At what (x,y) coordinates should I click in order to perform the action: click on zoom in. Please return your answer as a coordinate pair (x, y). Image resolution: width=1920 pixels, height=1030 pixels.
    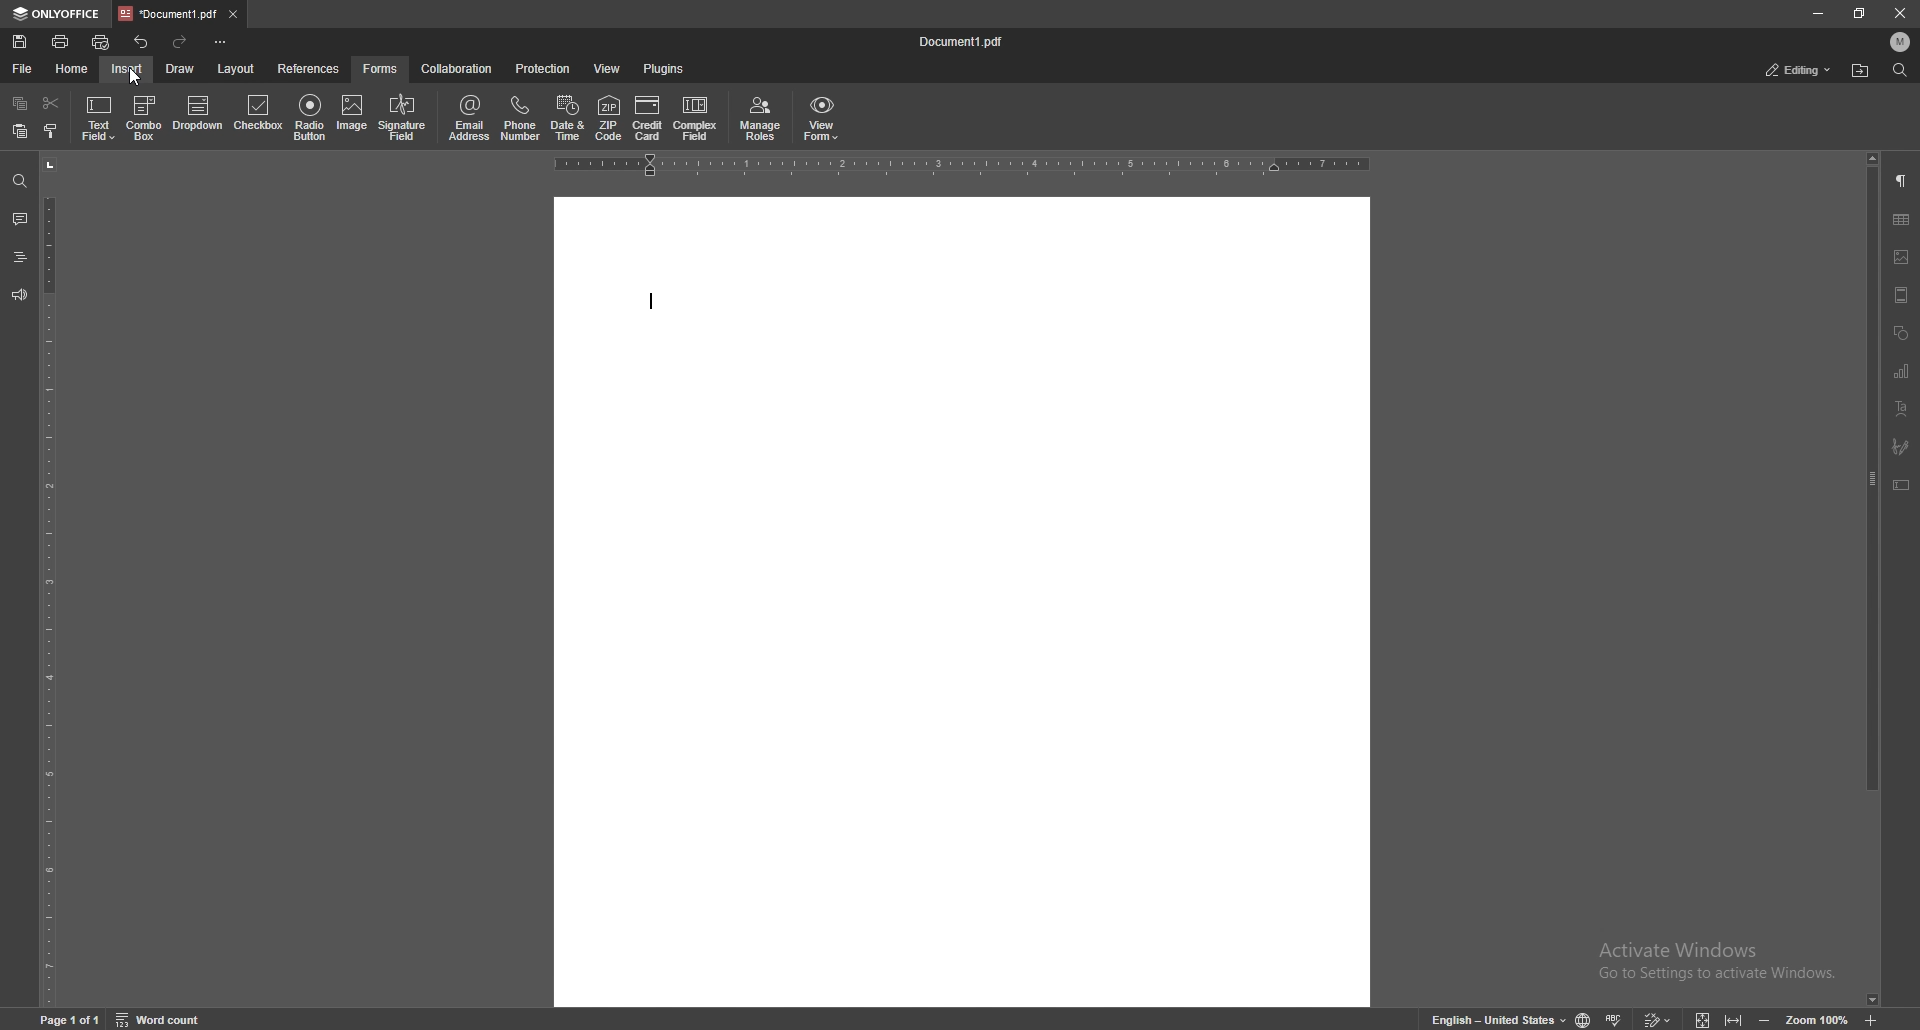
    Looking at the image, I should click on (1875, 1020).